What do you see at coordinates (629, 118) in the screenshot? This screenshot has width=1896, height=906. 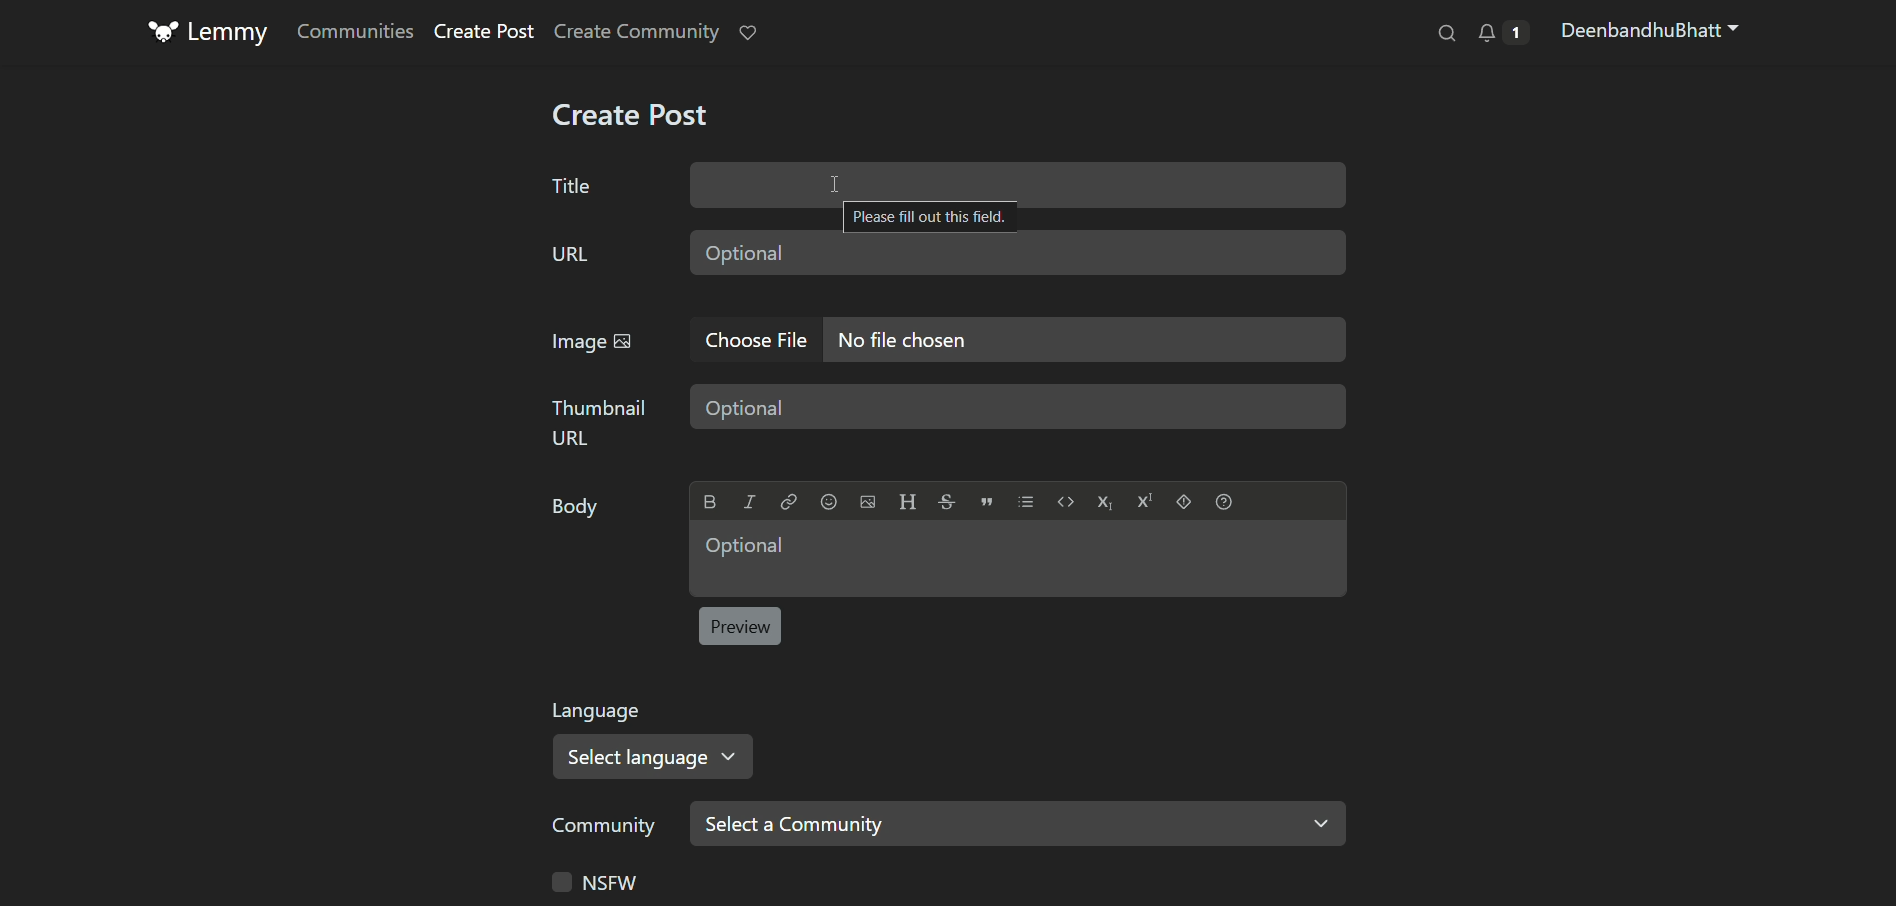 I see `create post` at bounding box center [629, 118].